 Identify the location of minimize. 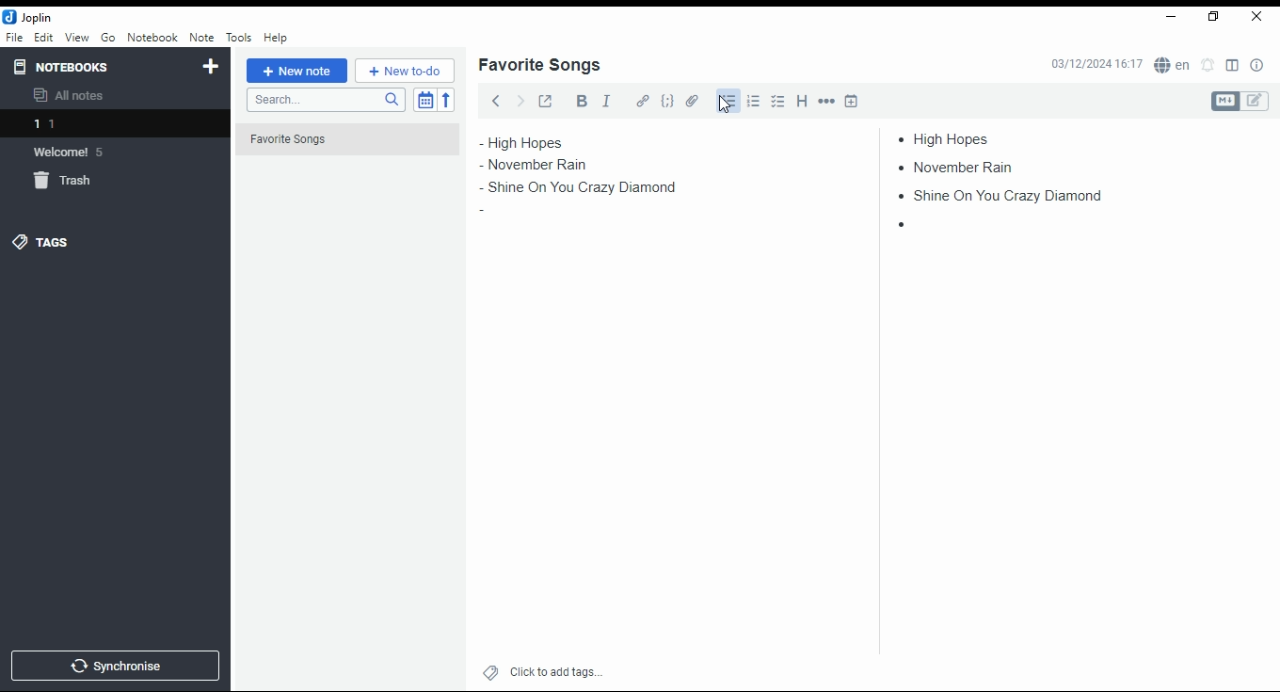
(1168, 18).